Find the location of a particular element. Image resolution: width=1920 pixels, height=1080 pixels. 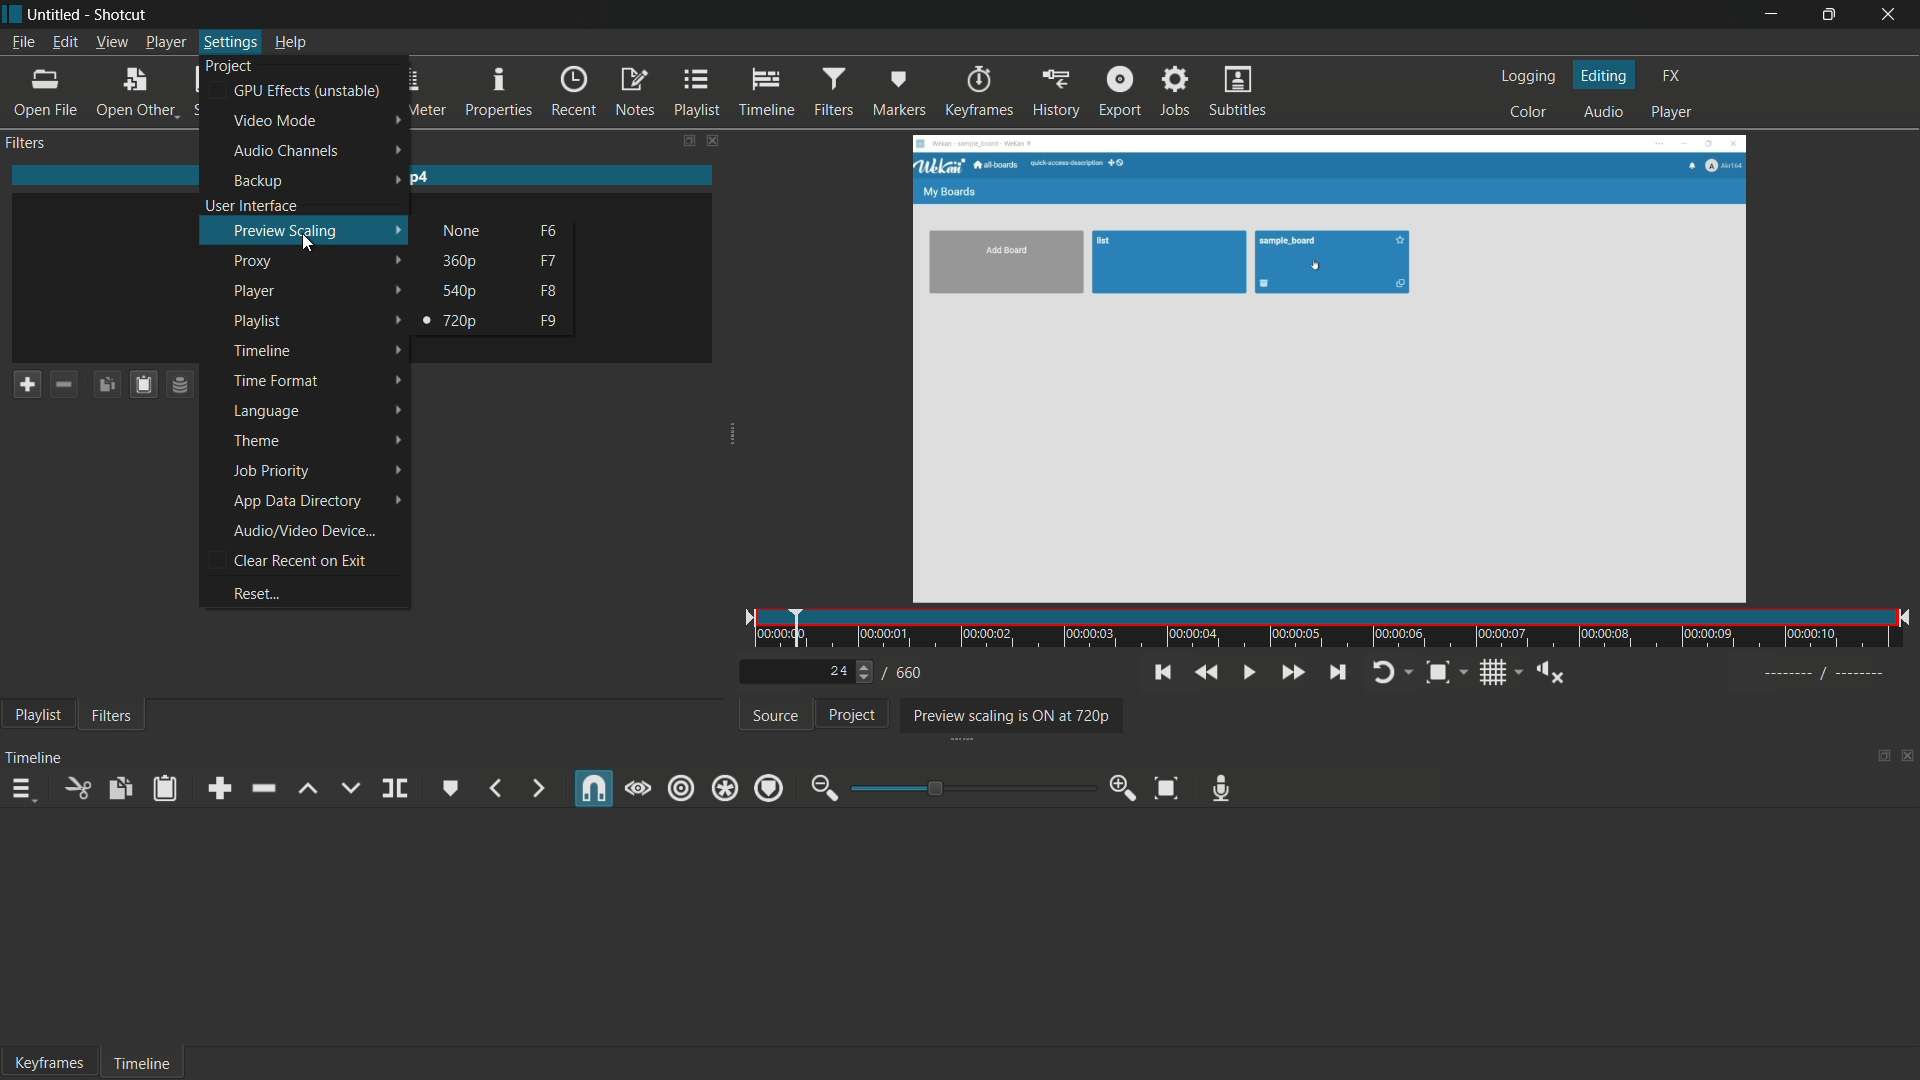

imported file name is located at coordinates (364, 177).